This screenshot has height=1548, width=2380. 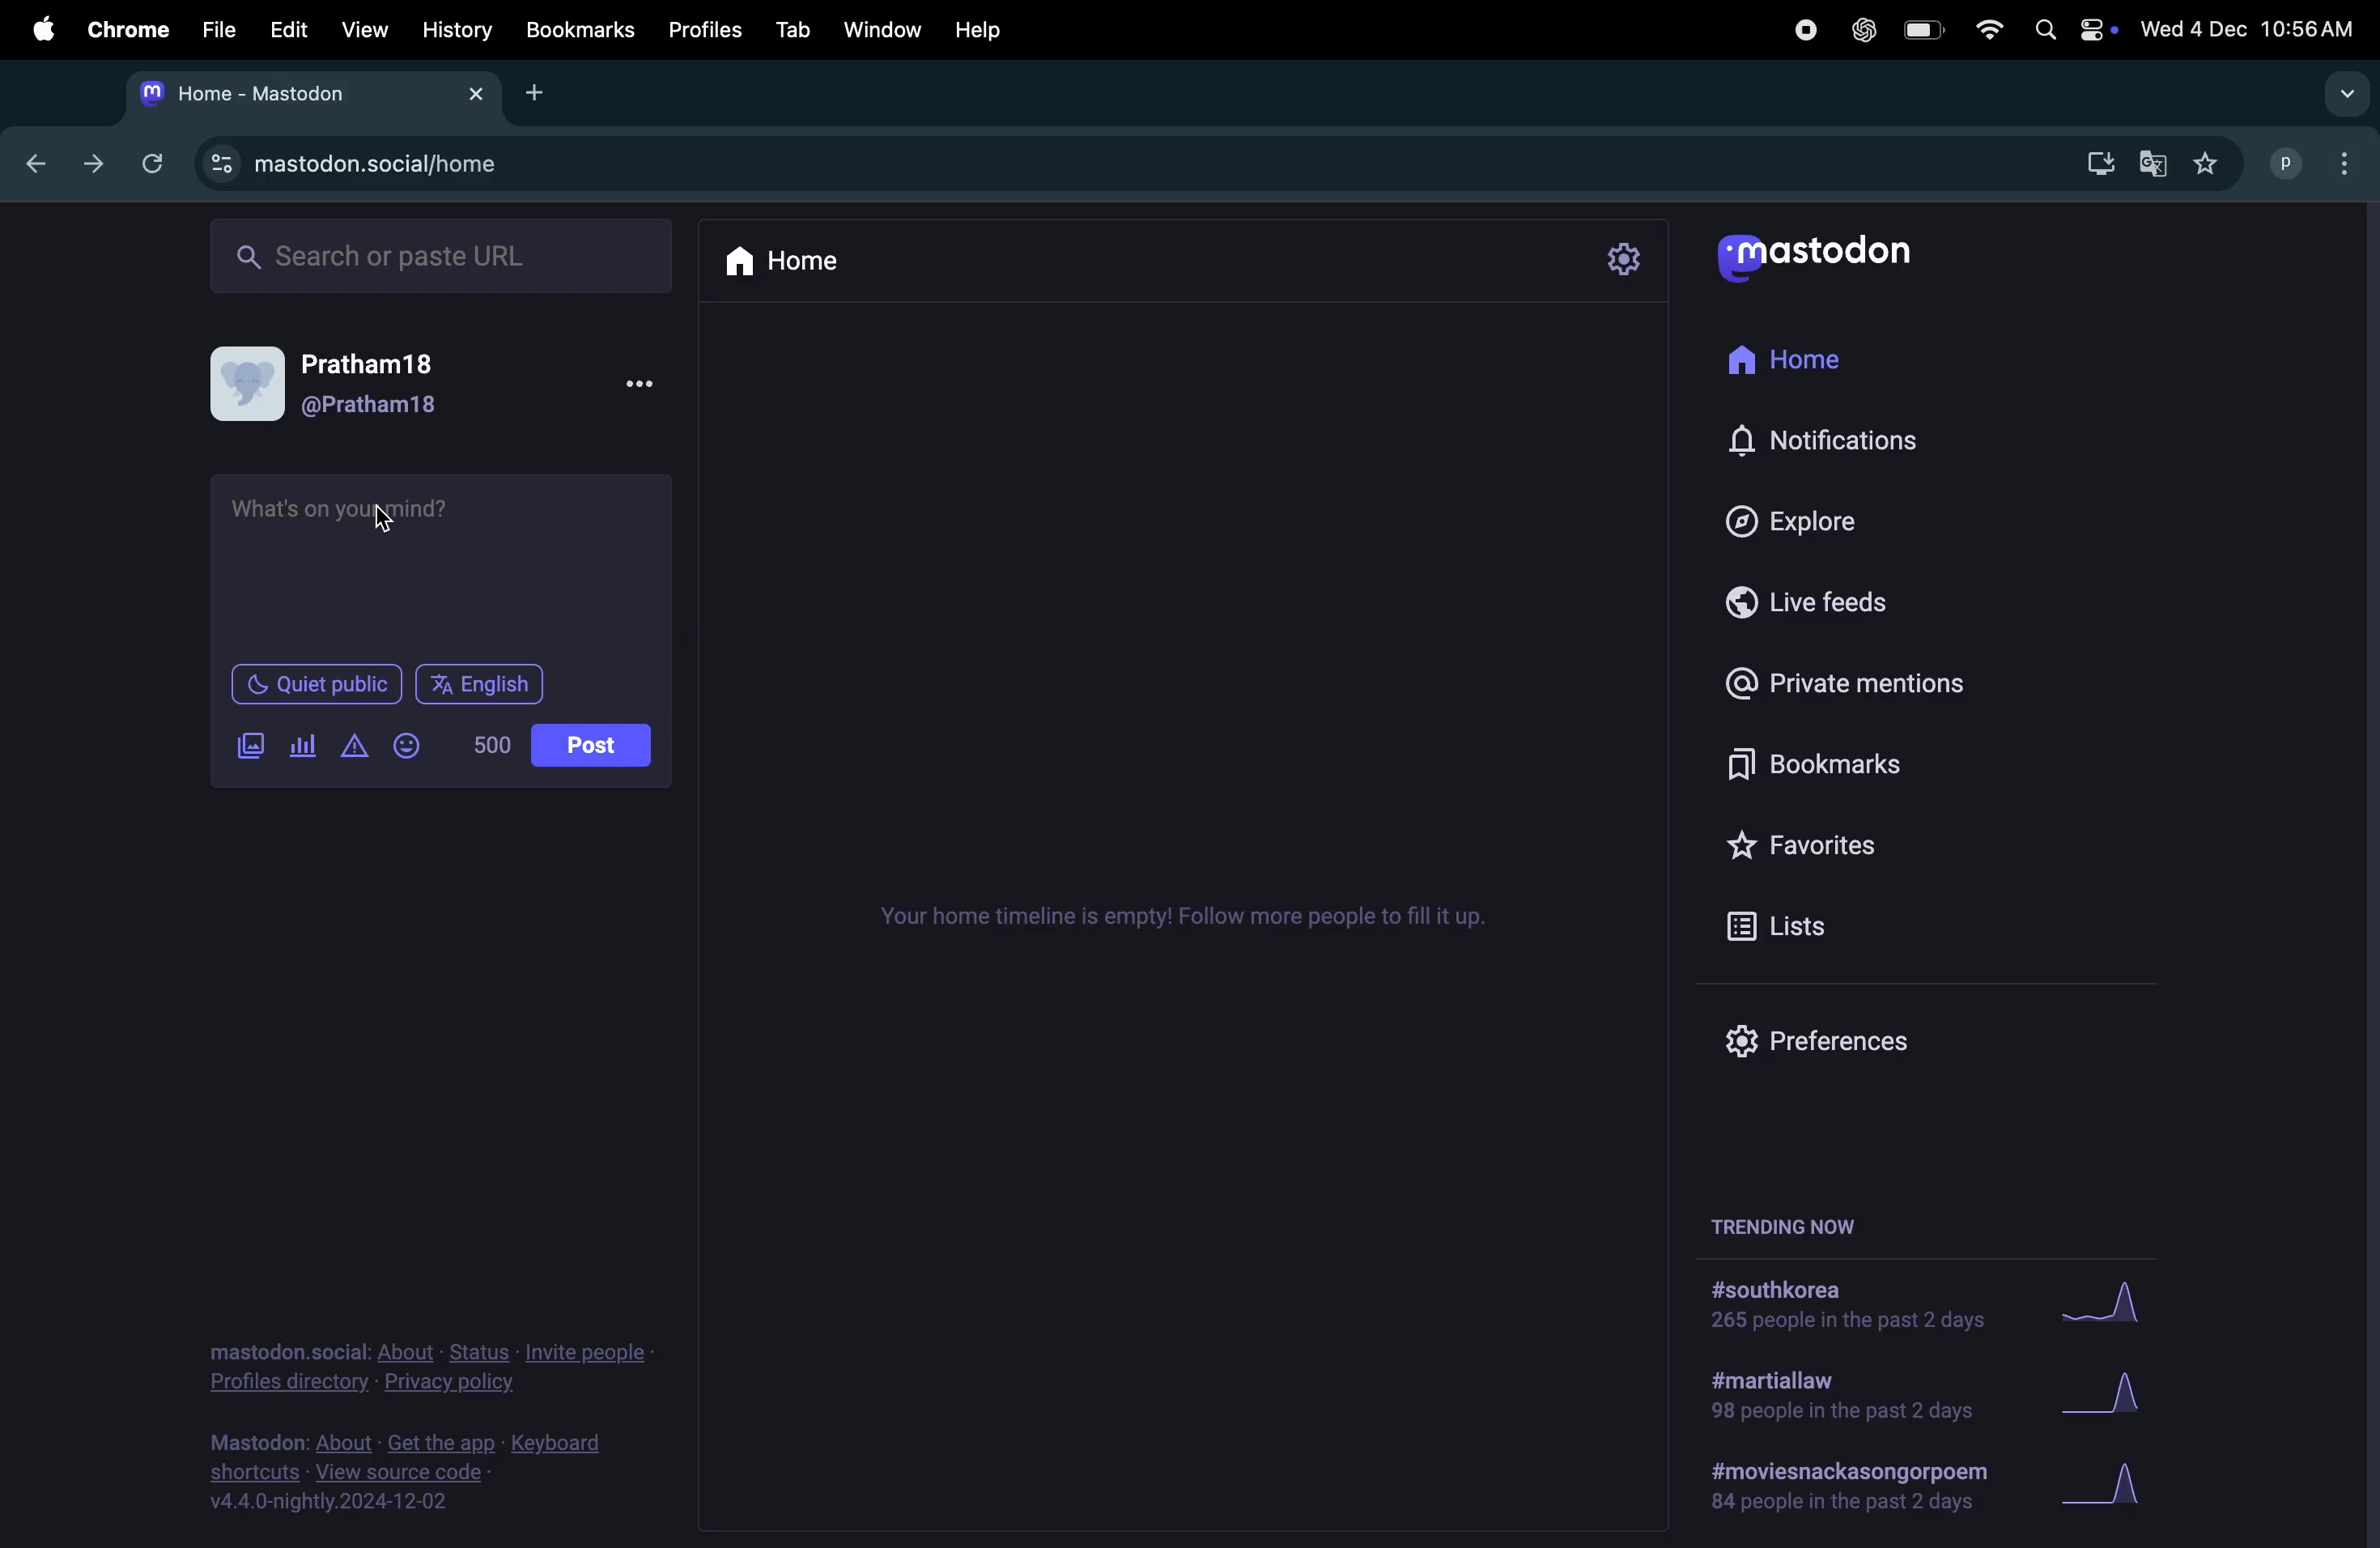 I want to click on Home, so click(x=783, y=259).